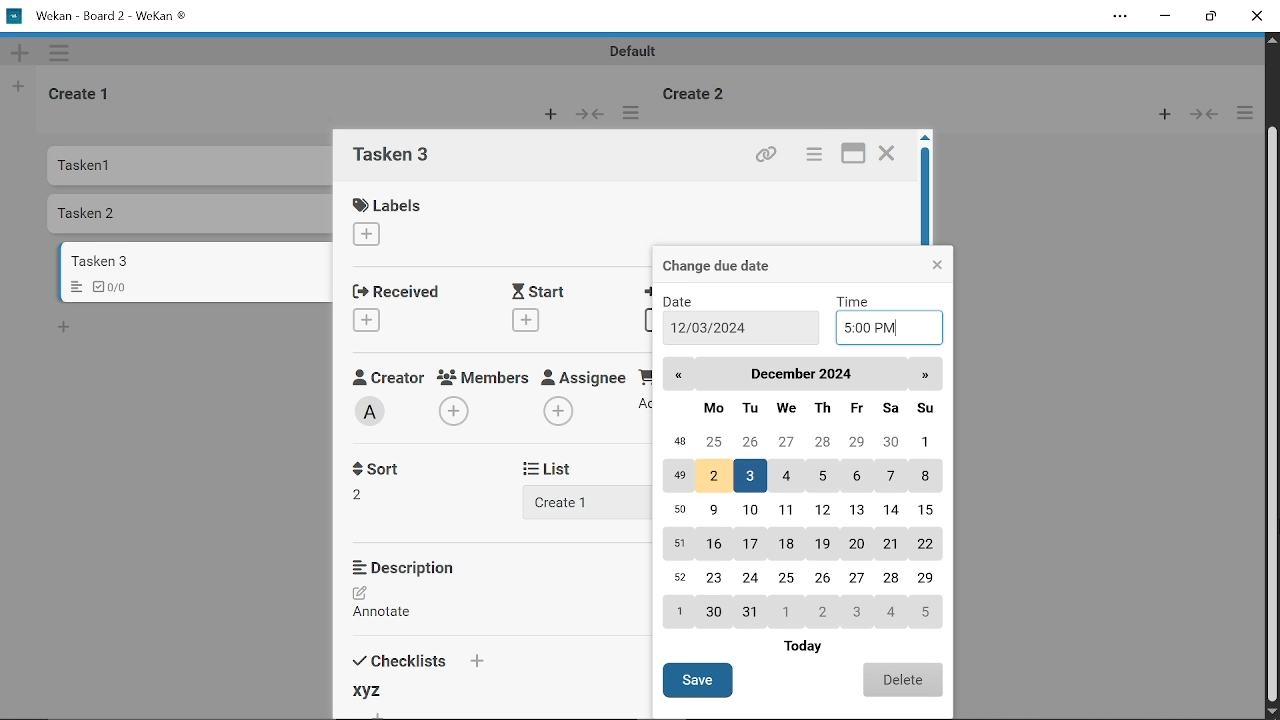 The width and height of the screenshot is (1280, 720). What do you see at coordinates (855, 155) in the screenshot?
I see `maximize card` at bounding box center [855, 155].